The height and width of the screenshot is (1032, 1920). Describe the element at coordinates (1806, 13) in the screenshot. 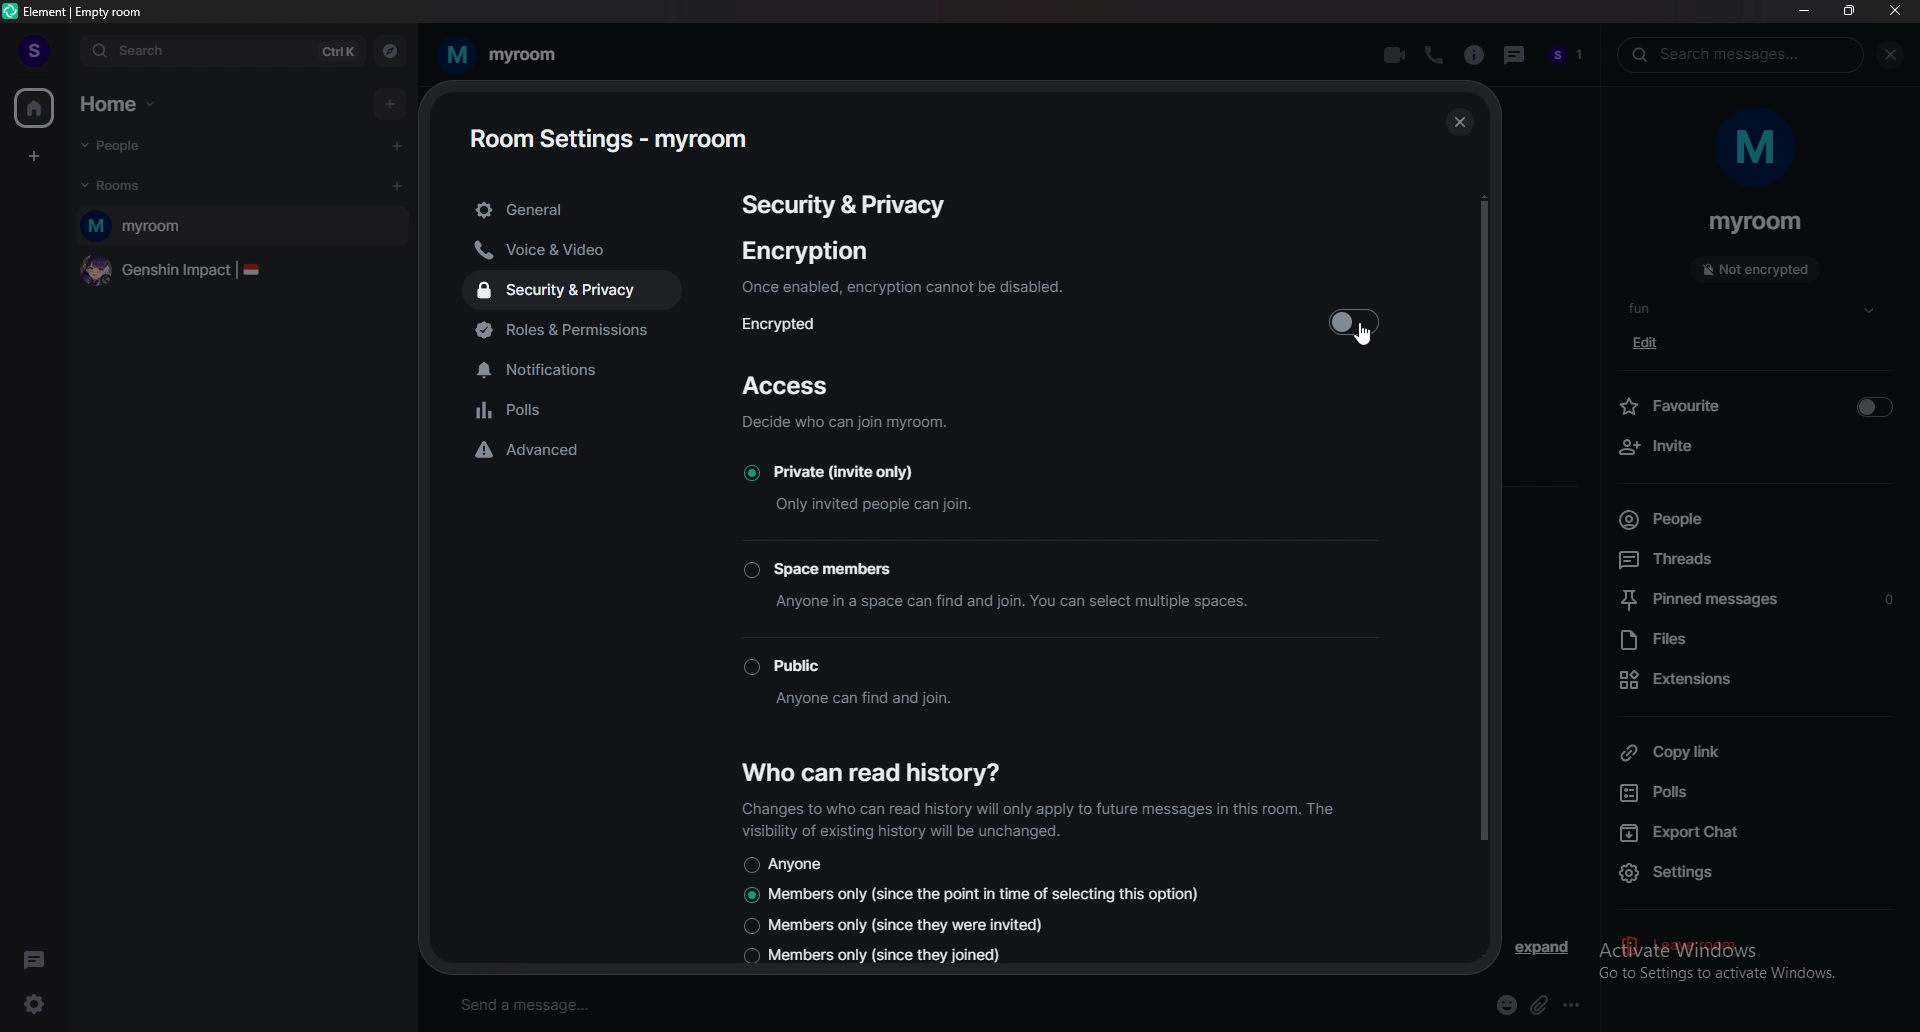

I see `minimize` at that location.